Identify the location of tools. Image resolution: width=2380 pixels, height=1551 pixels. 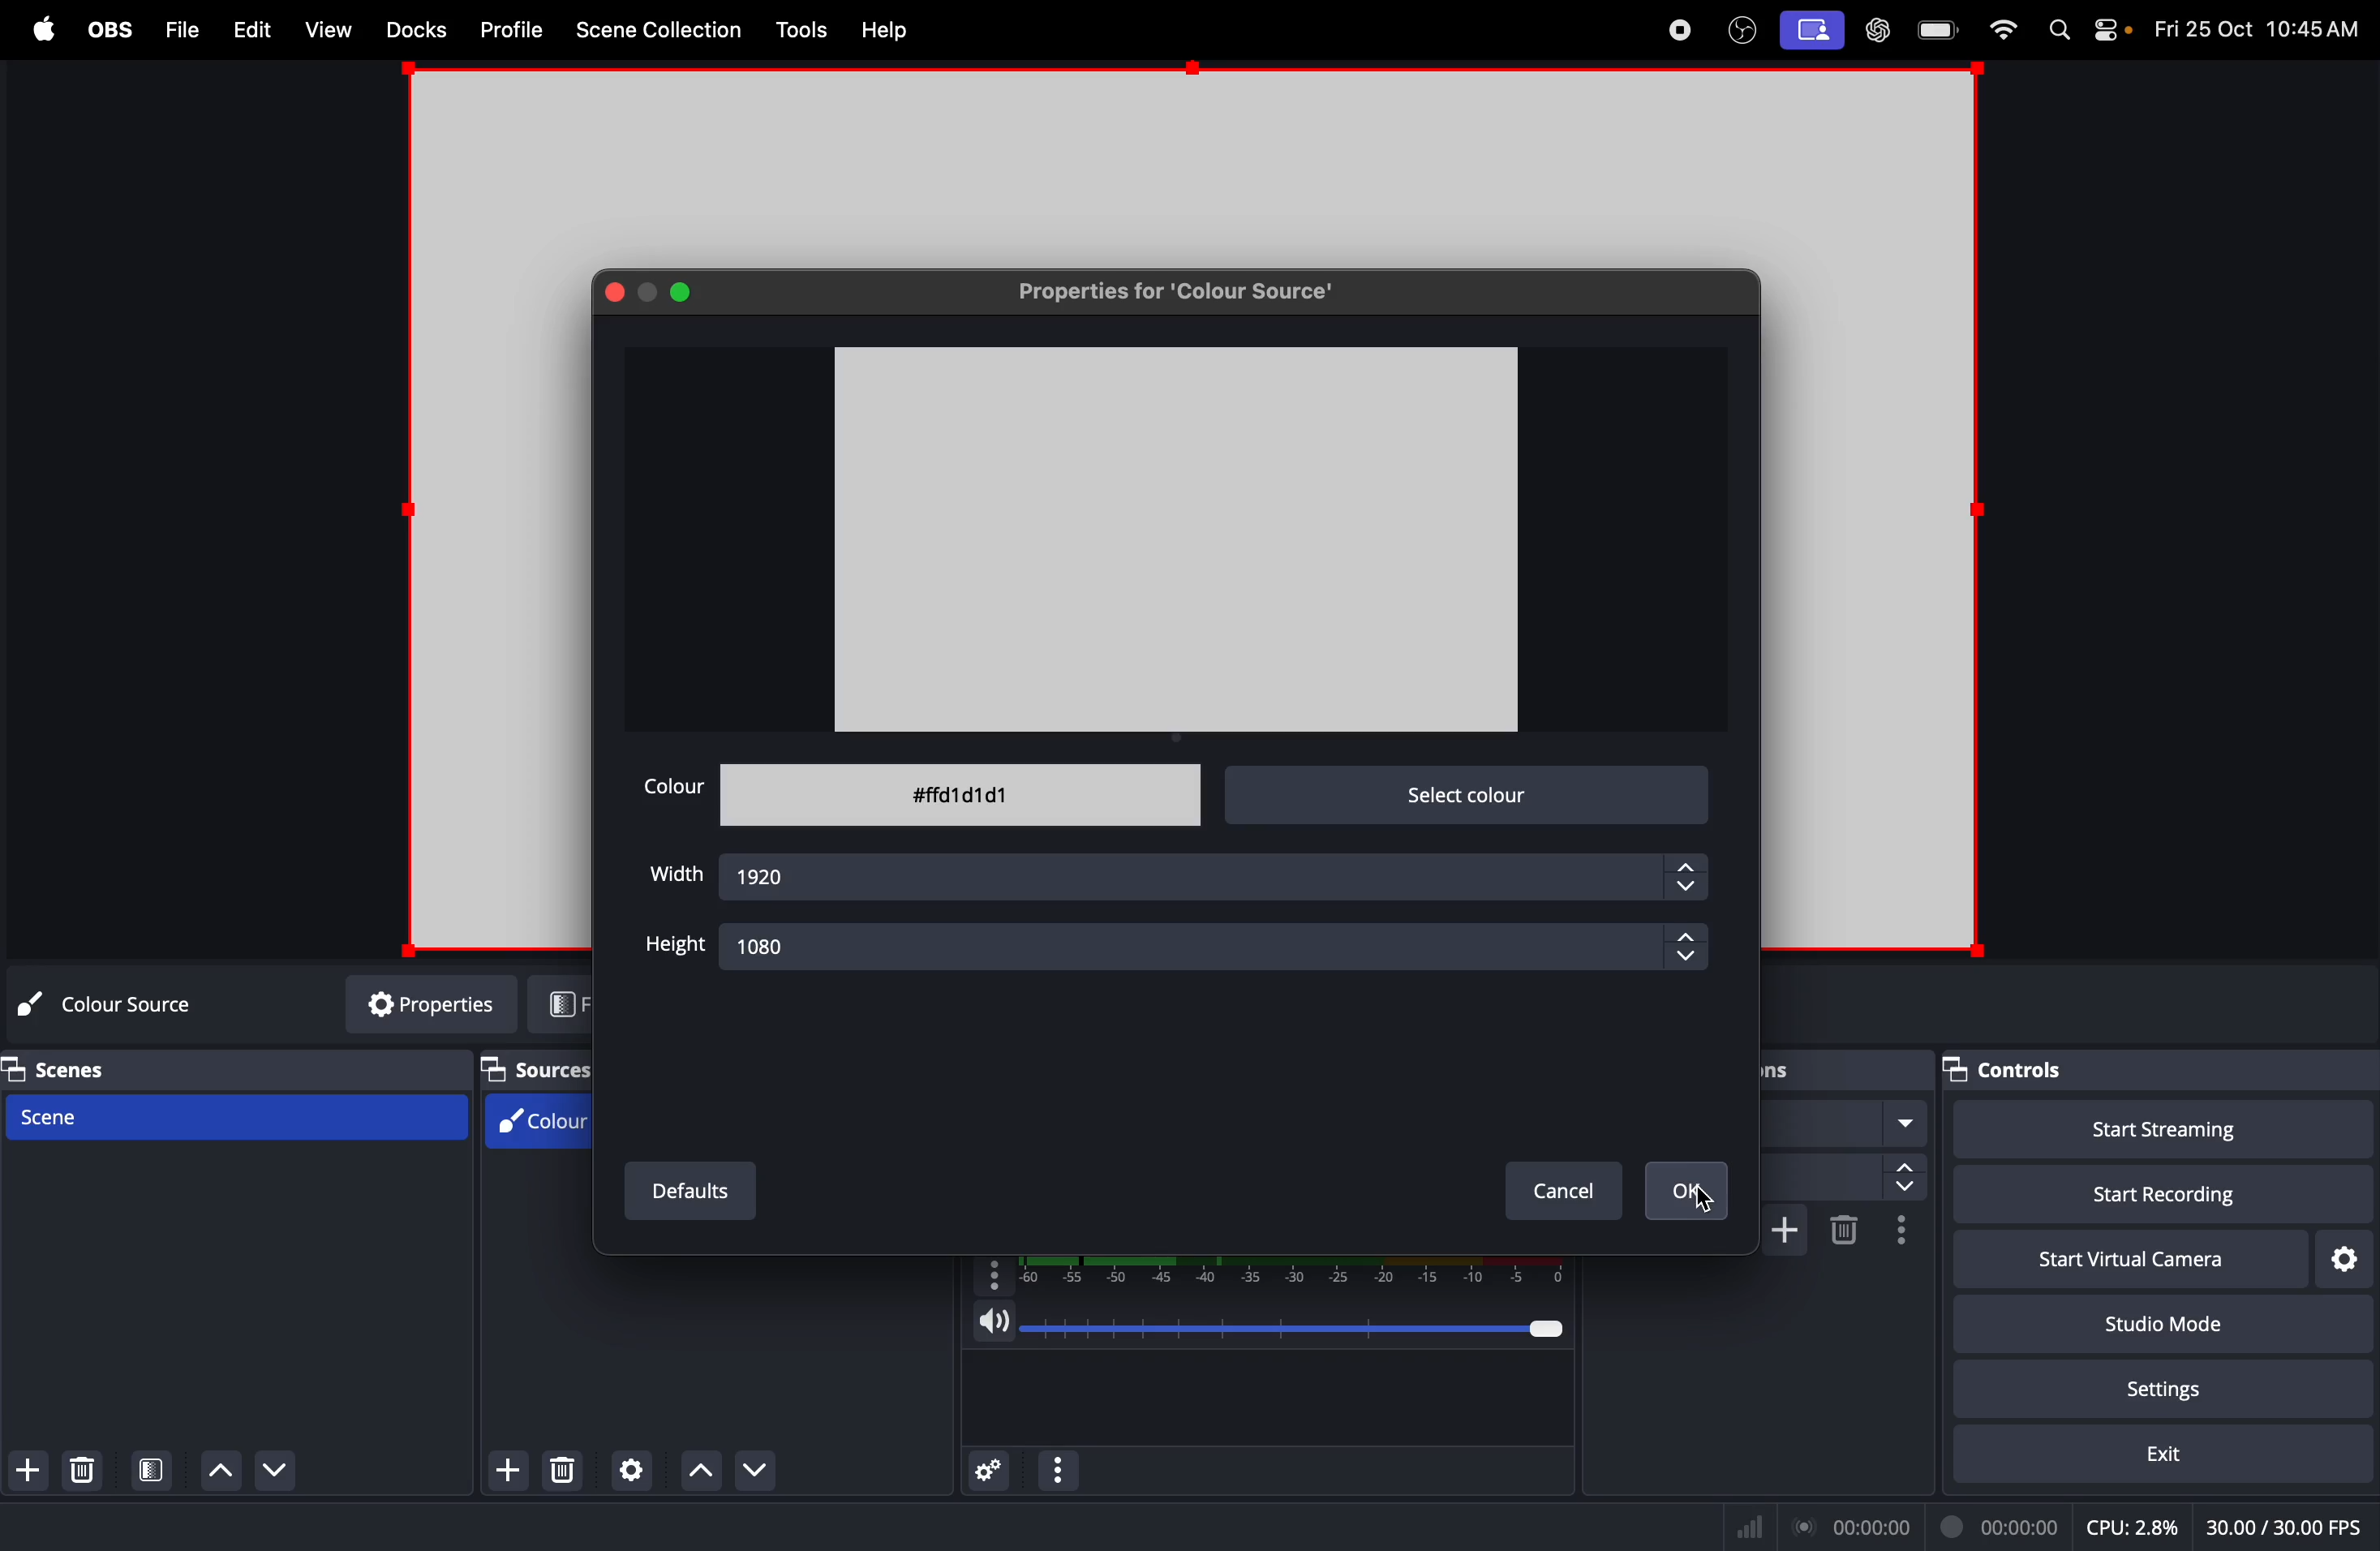
(801, 29).